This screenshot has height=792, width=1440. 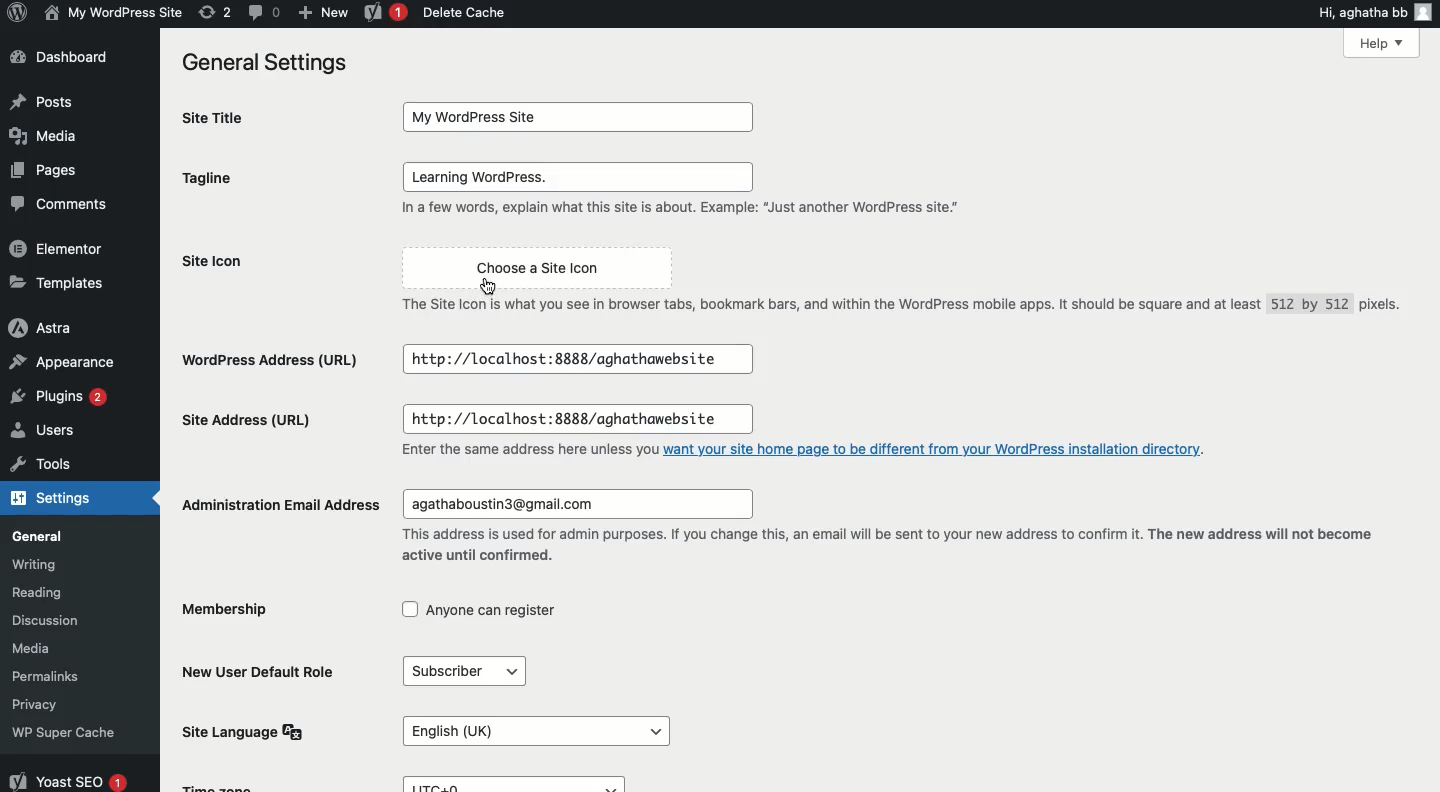 I want to click on http: //1ocalhost:8888/aghathawebsite, so click(x=570, y=415).